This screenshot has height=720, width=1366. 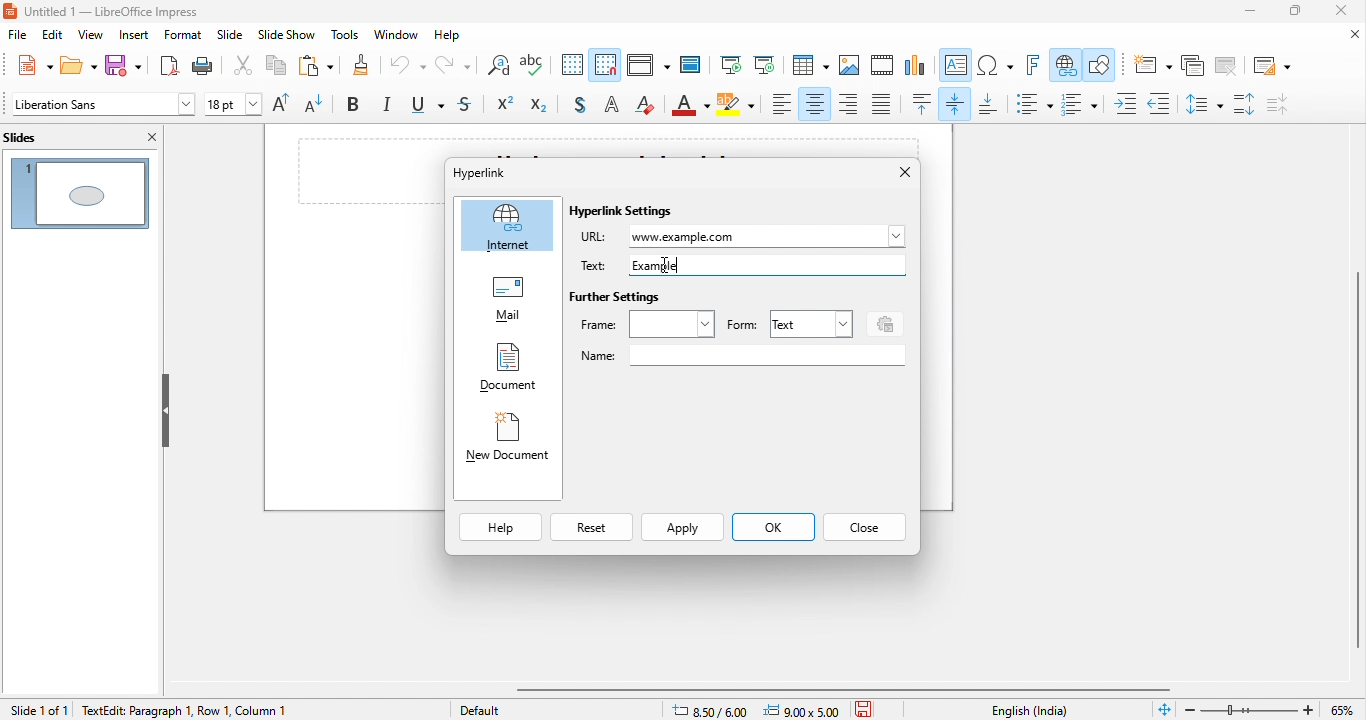 What do you see at coordinates (123, 67) in the screenshot?
I see `save` at bounding box center [123, 67].